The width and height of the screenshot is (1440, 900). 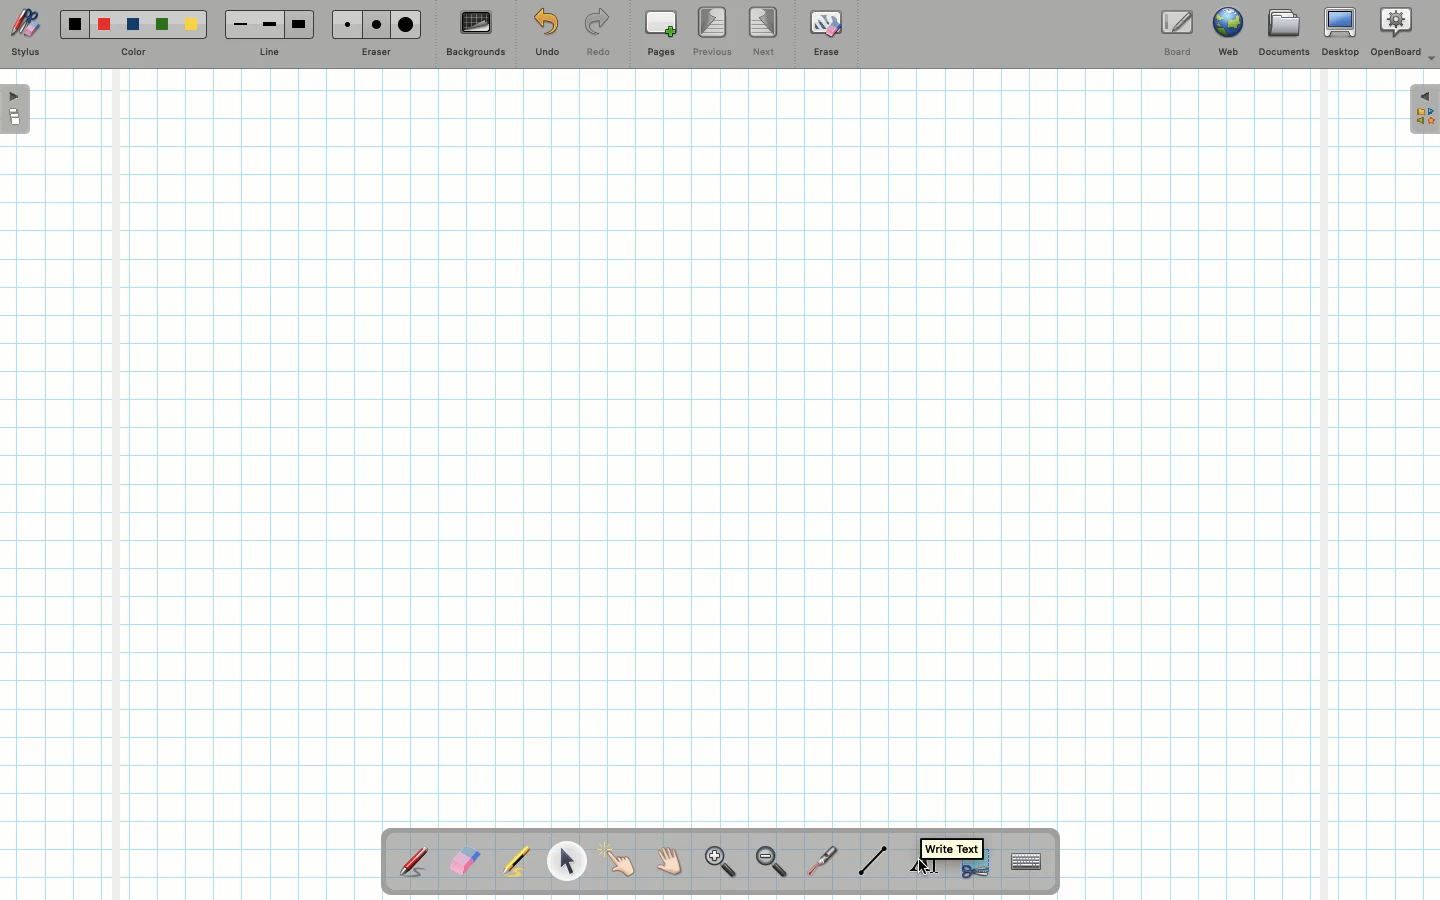 I want to click on Undo, so click(x=546, y=36).